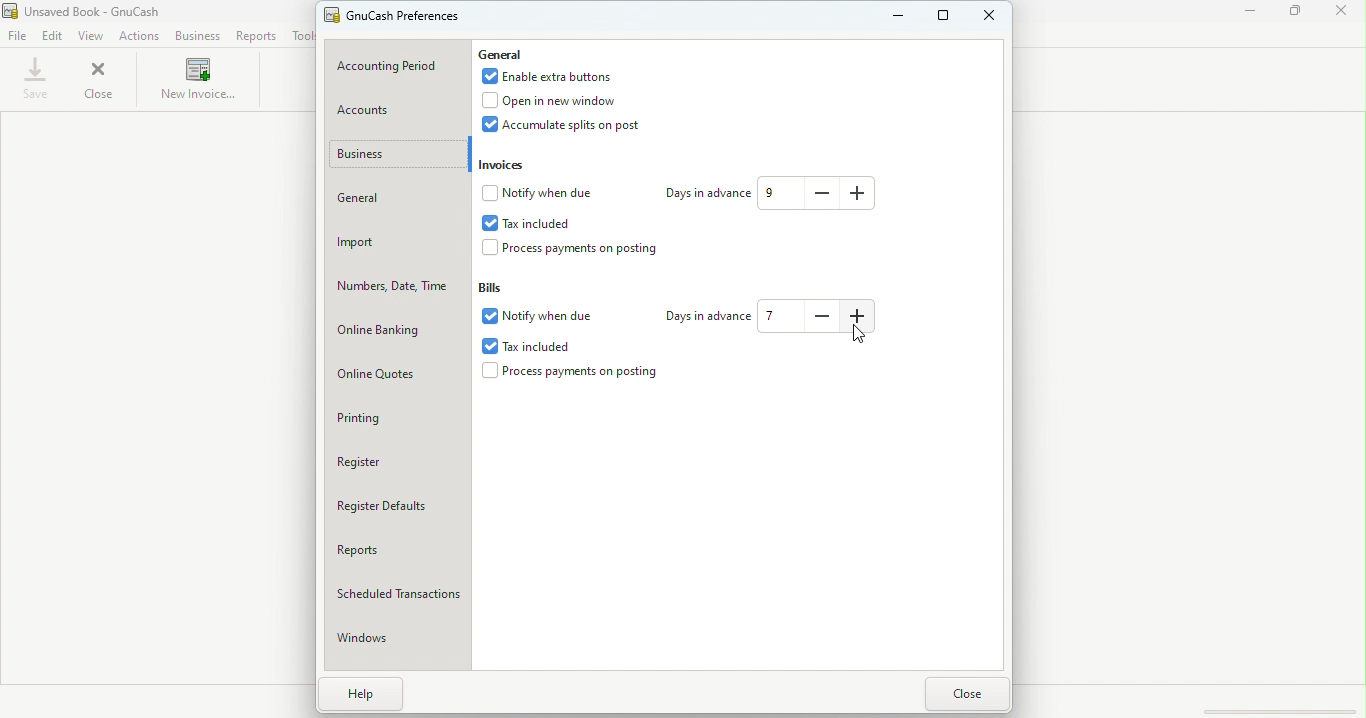 The width and height of the screenshot is (1366, 718). Describe the element at coordinates (706, 195) in the screenshot. I see `Days in advance` at that location.